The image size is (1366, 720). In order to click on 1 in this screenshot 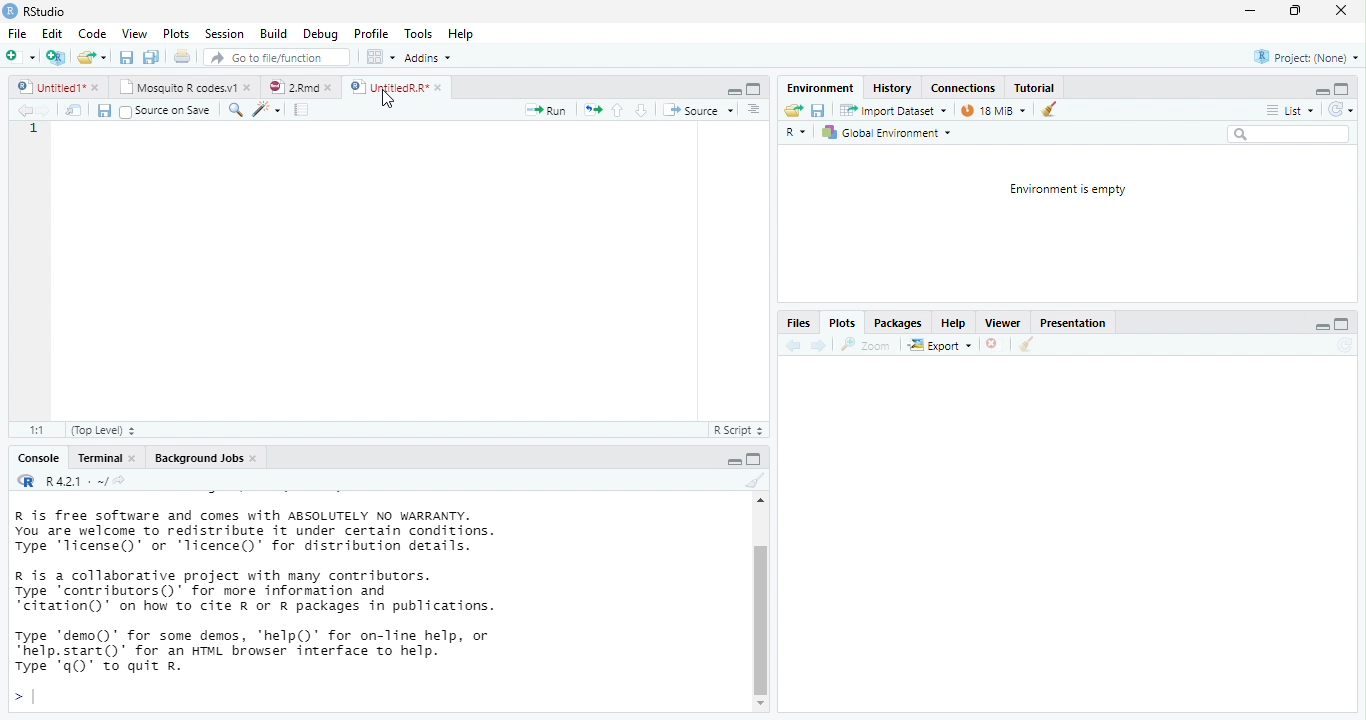, I will do `click(35, 128)`.